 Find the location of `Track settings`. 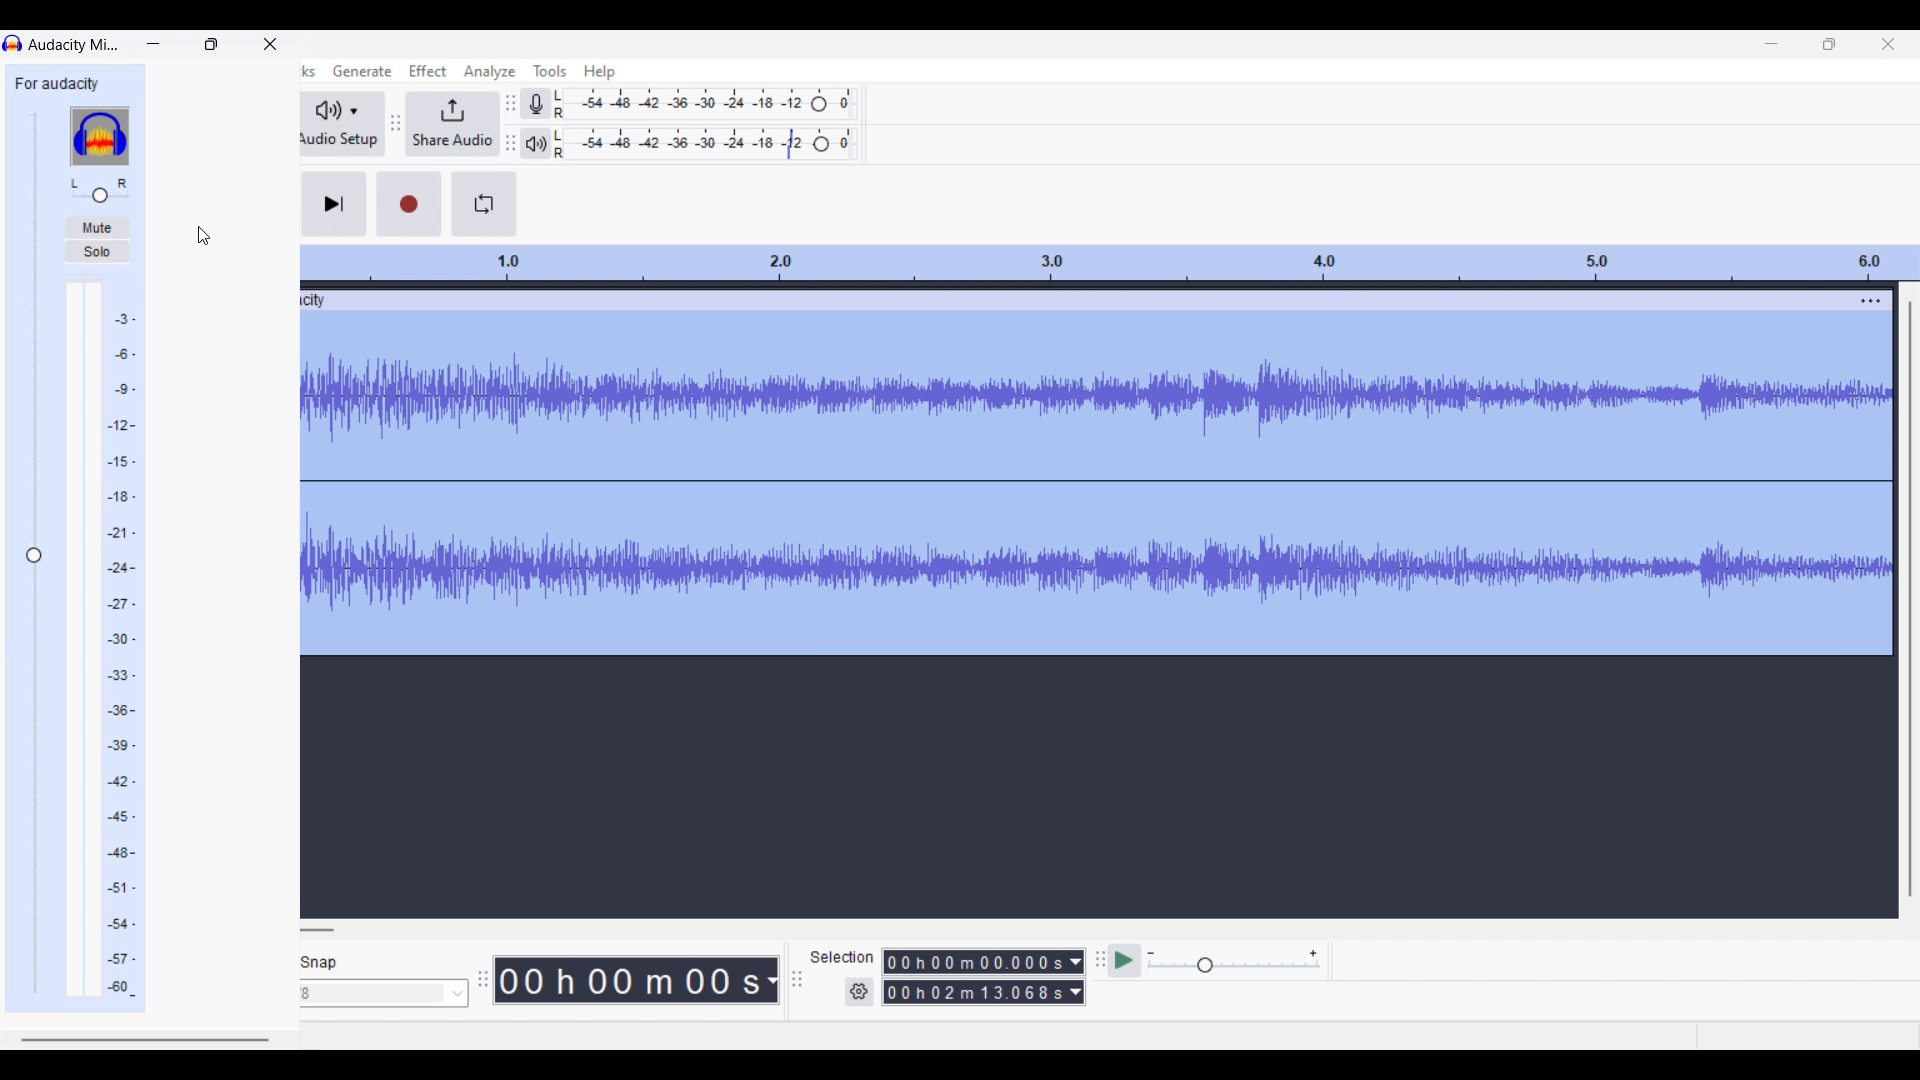

Track settings is located at coordinates (1871, 300).